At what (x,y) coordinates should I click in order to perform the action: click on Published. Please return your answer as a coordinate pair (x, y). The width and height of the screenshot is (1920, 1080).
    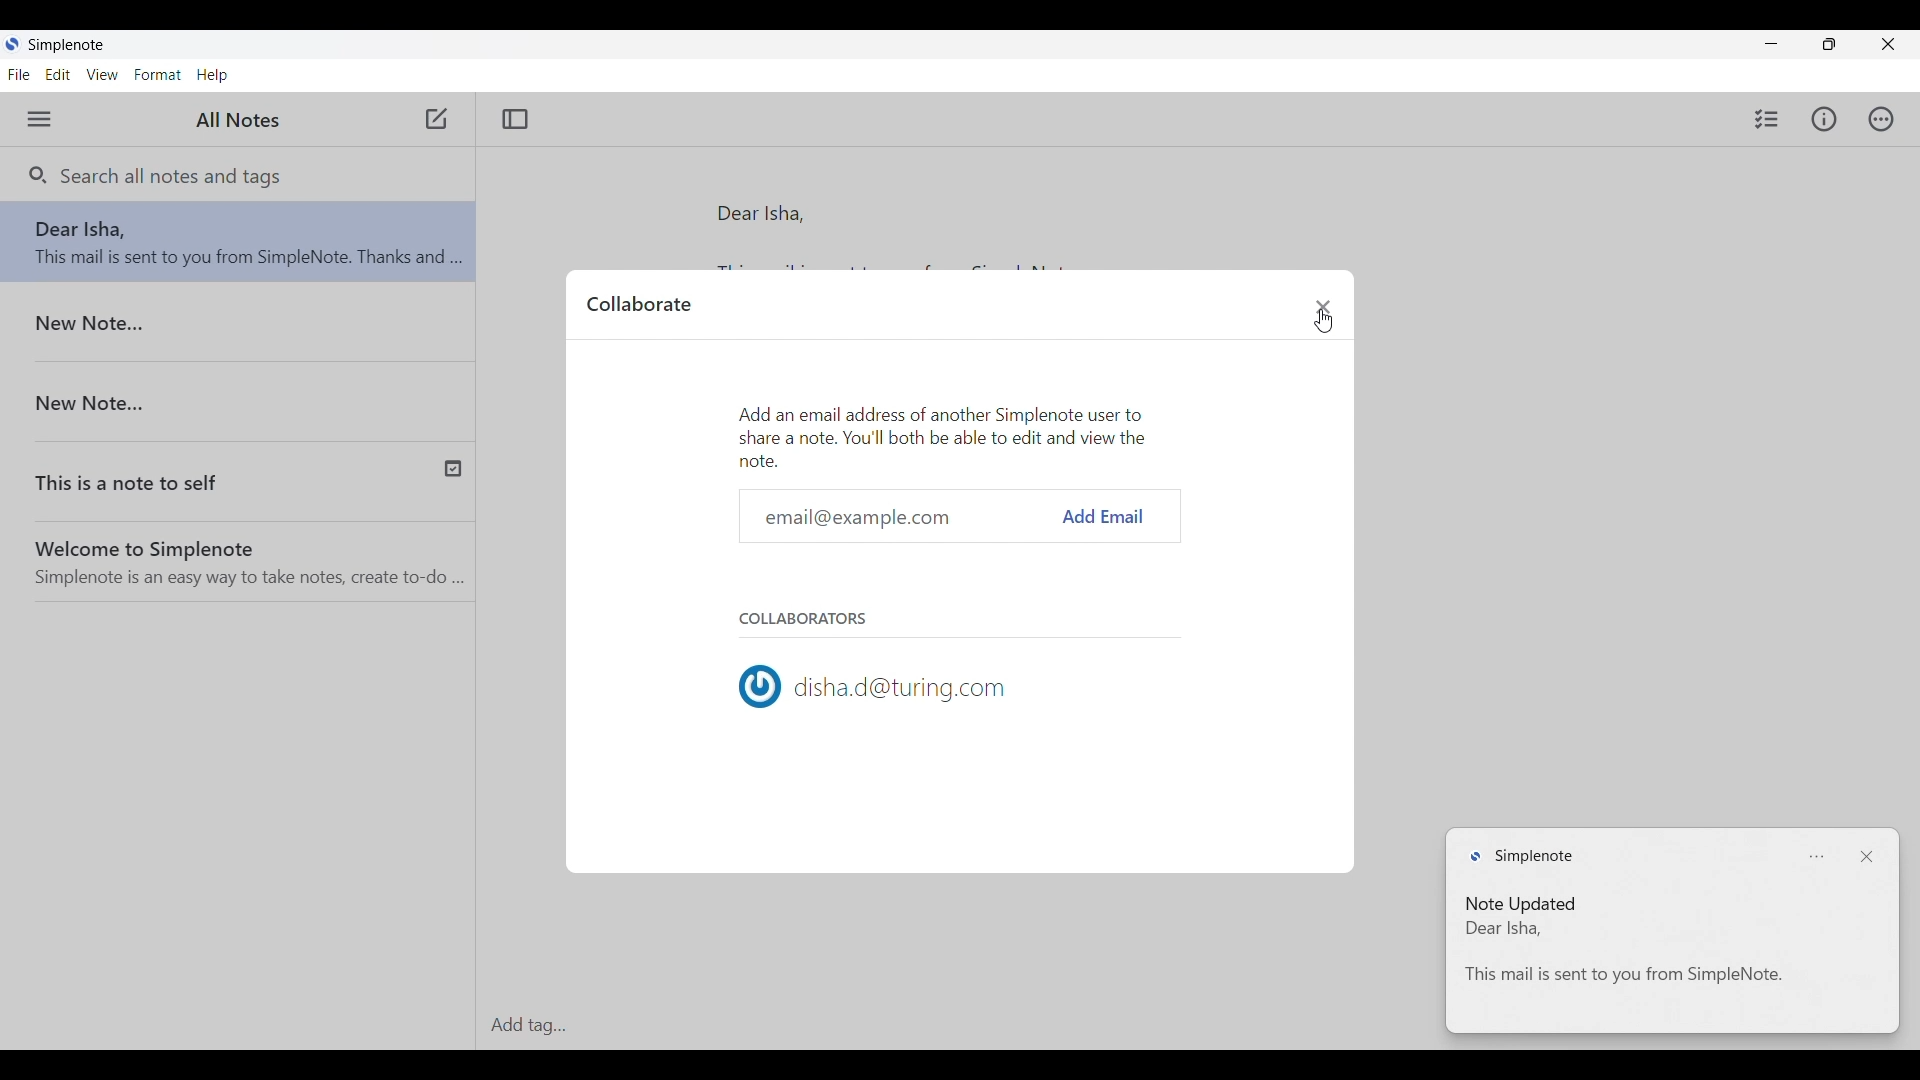
    Looking at the image, I should click on (451, 471).